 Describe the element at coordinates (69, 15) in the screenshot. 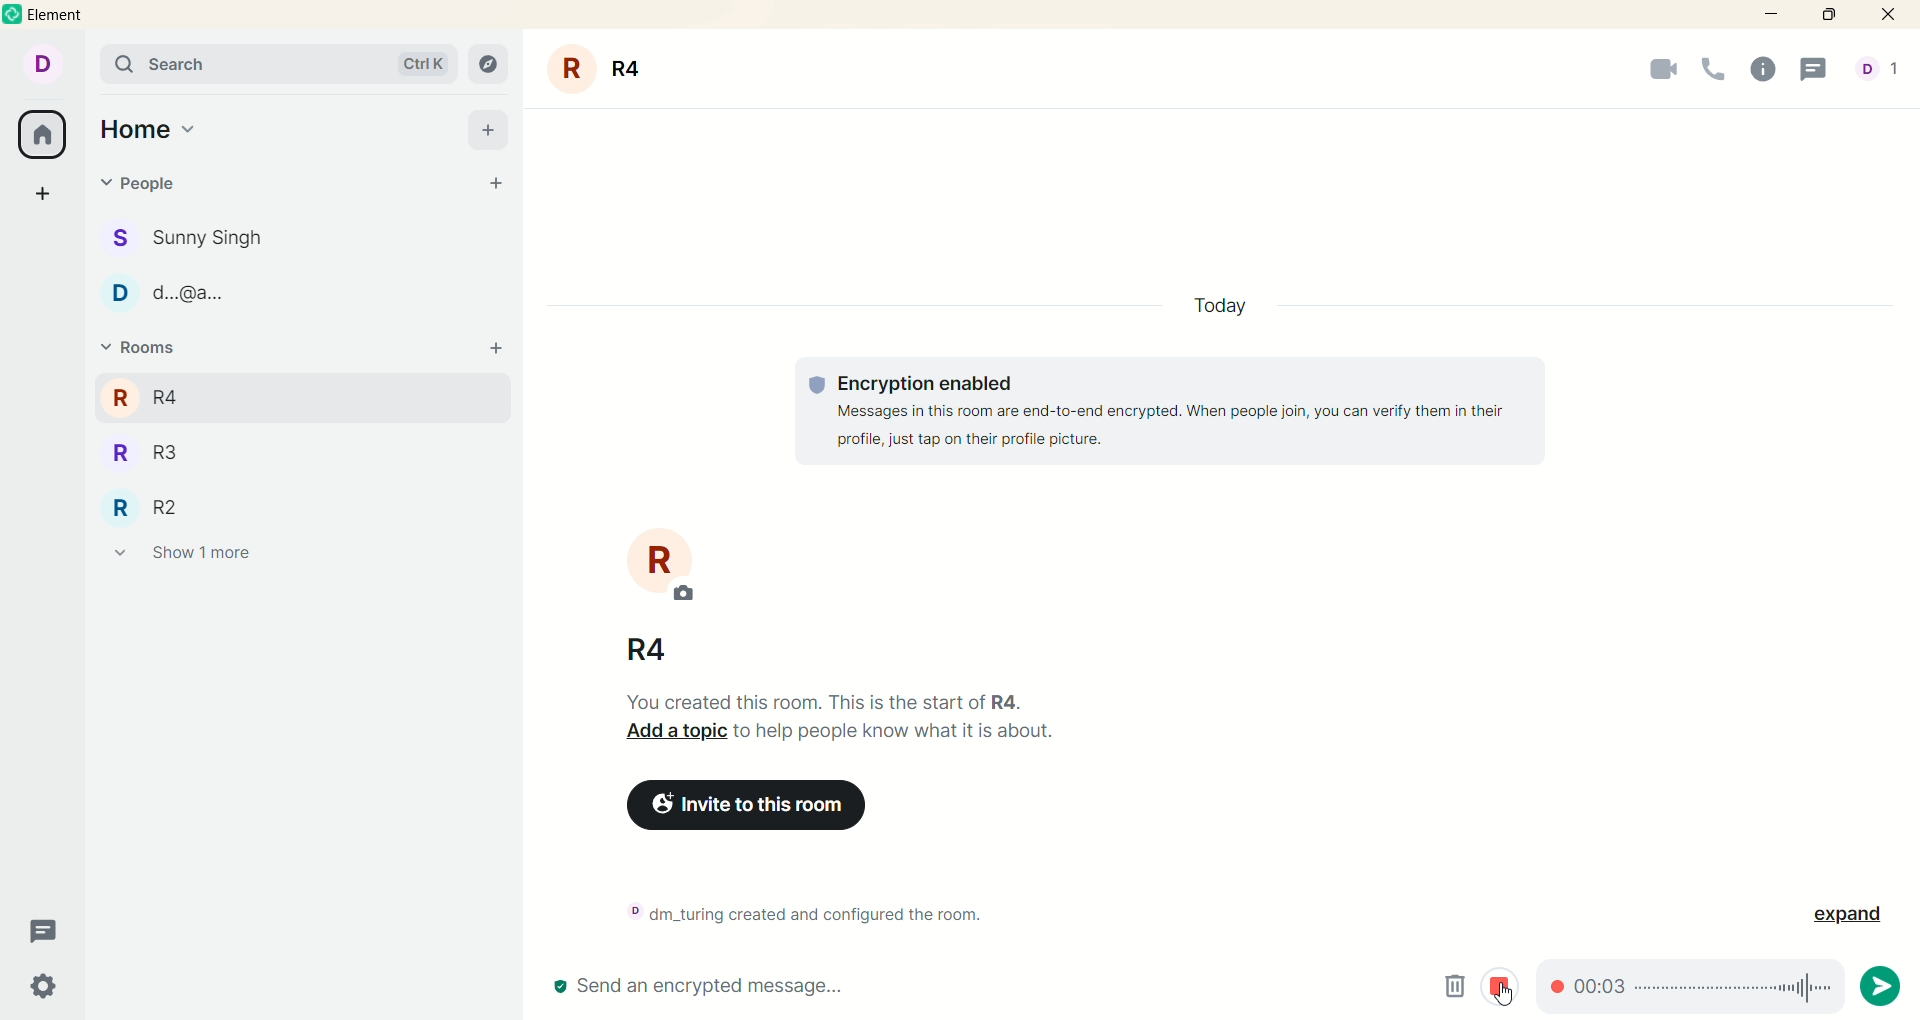

I see `element` at that location.